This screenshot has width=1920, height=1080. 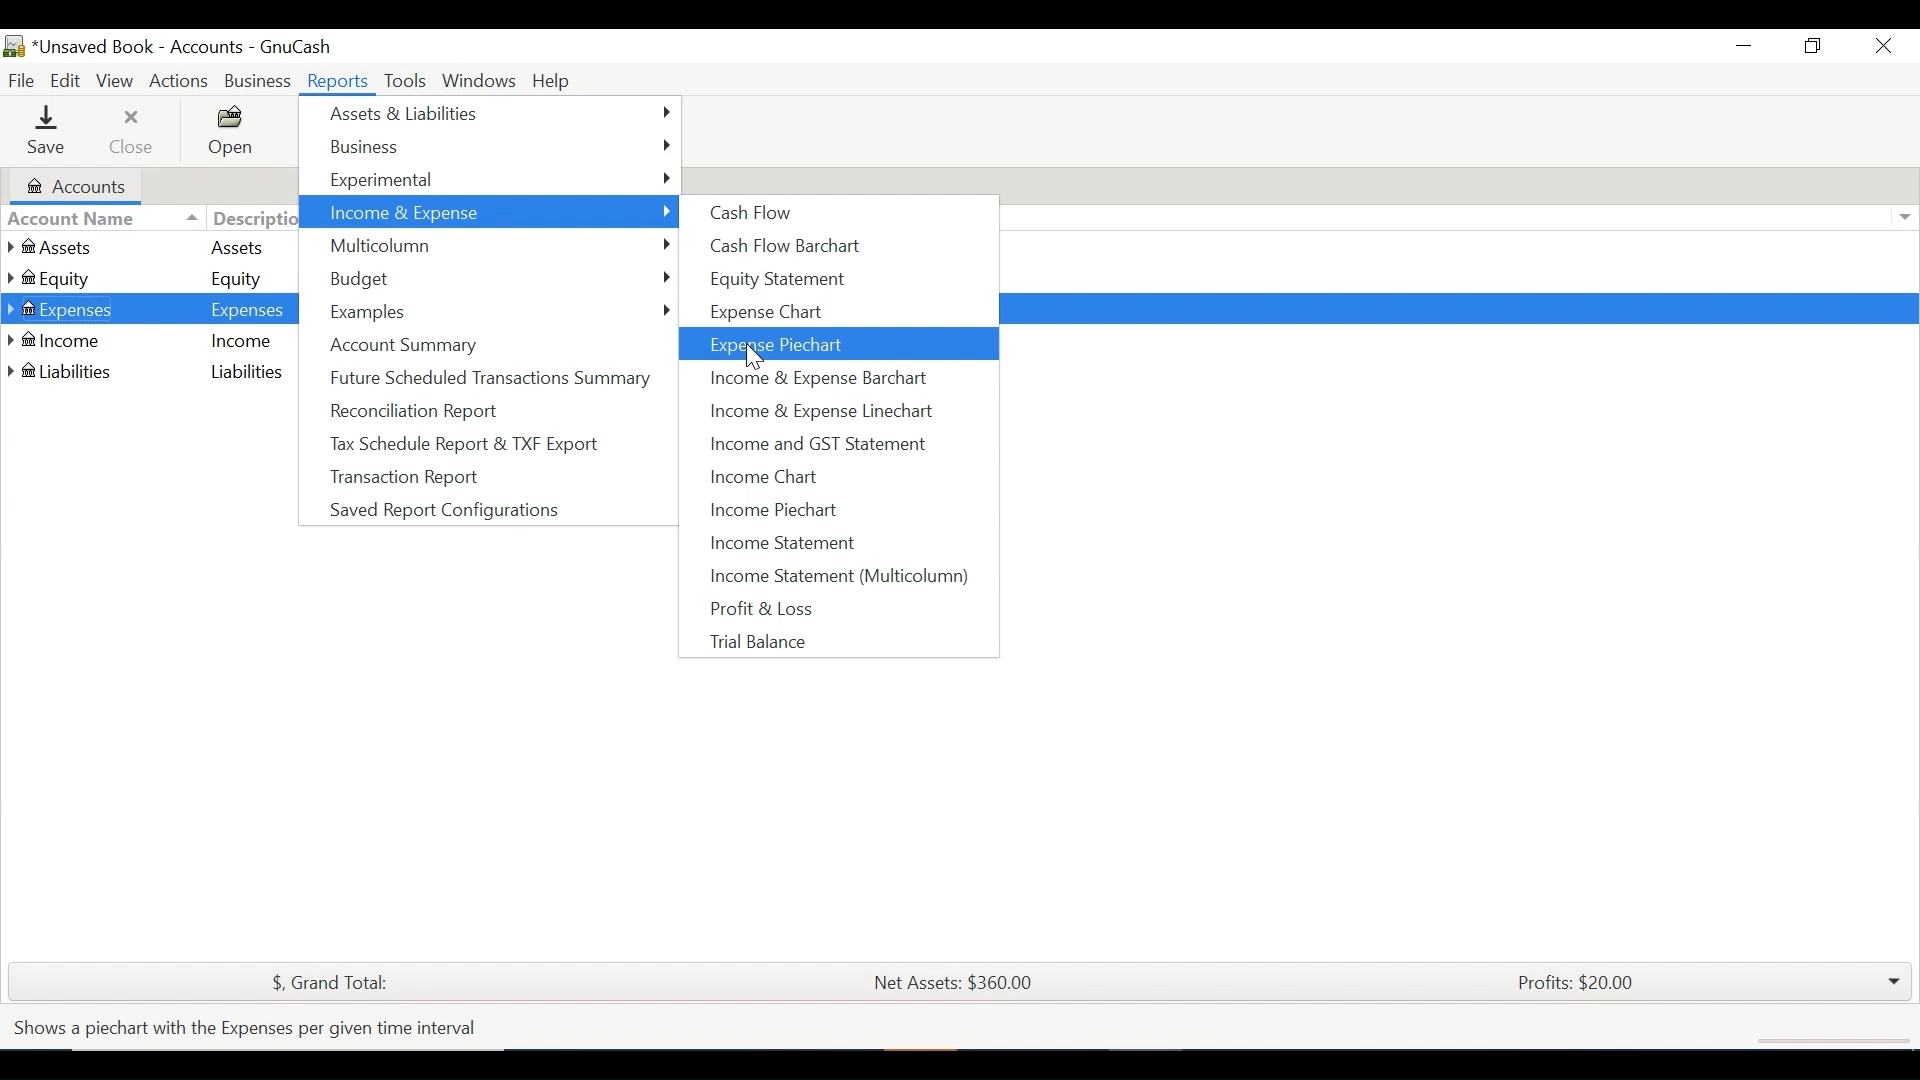 What do you see at coordinates (488, 277) in the screenshot?
I see `Budget` at bounding box center [488, 277].